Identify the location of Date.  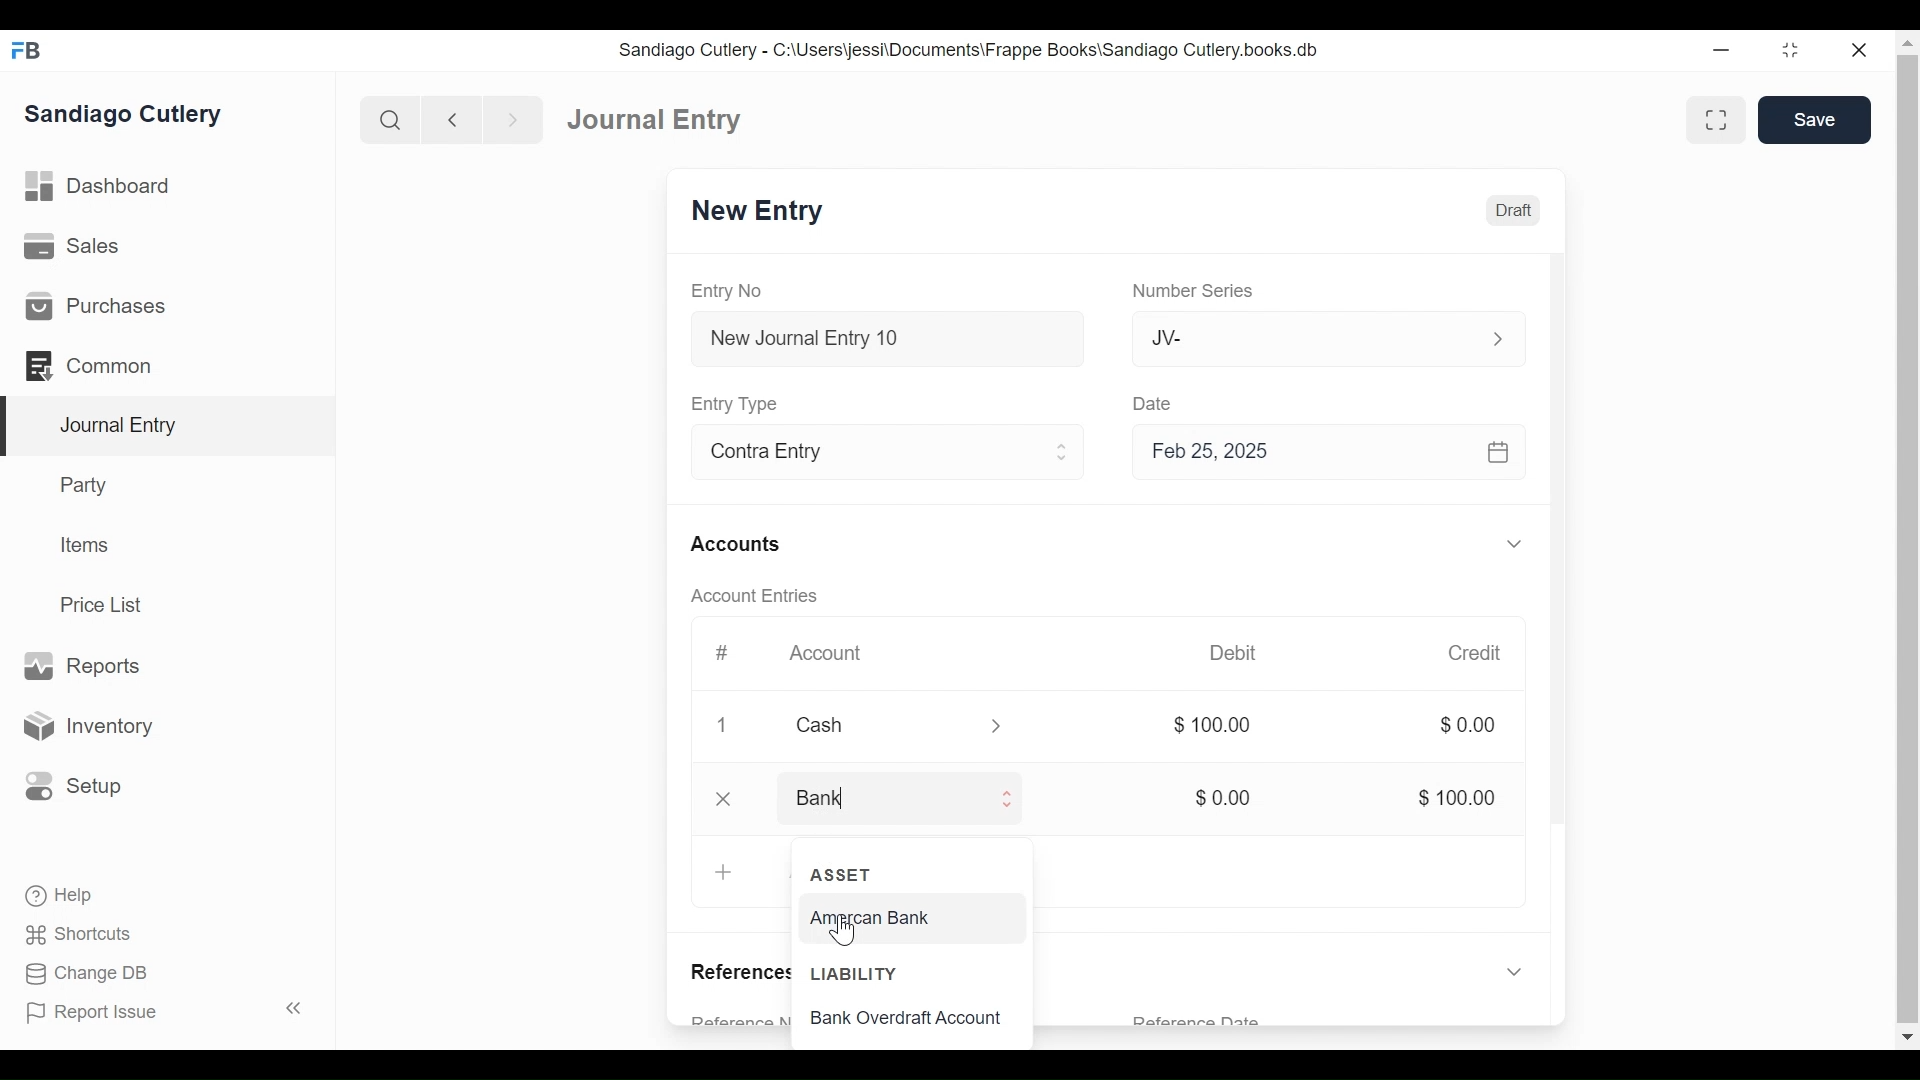
(1161, 403).